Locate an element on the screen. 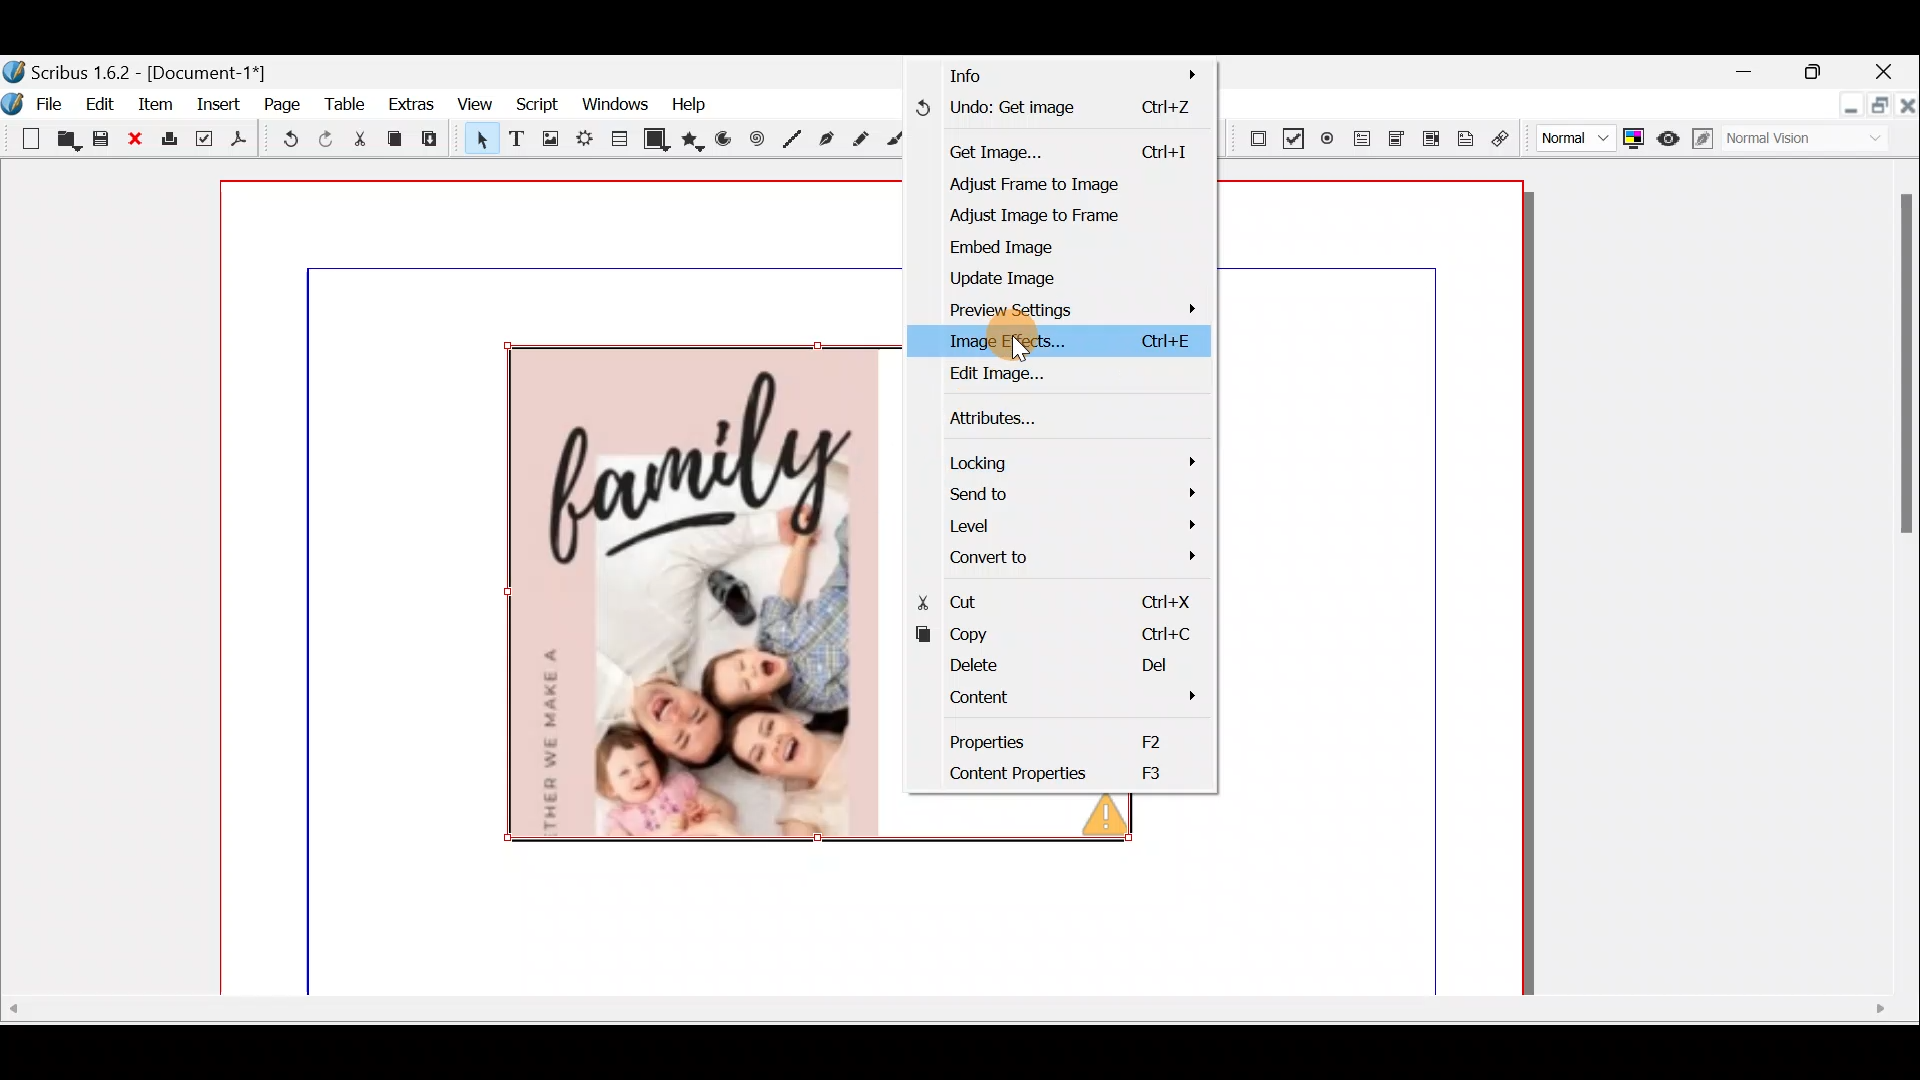 The image size is (1920, 1080). Adjust frame to image is located at coordinates (1049, 184).